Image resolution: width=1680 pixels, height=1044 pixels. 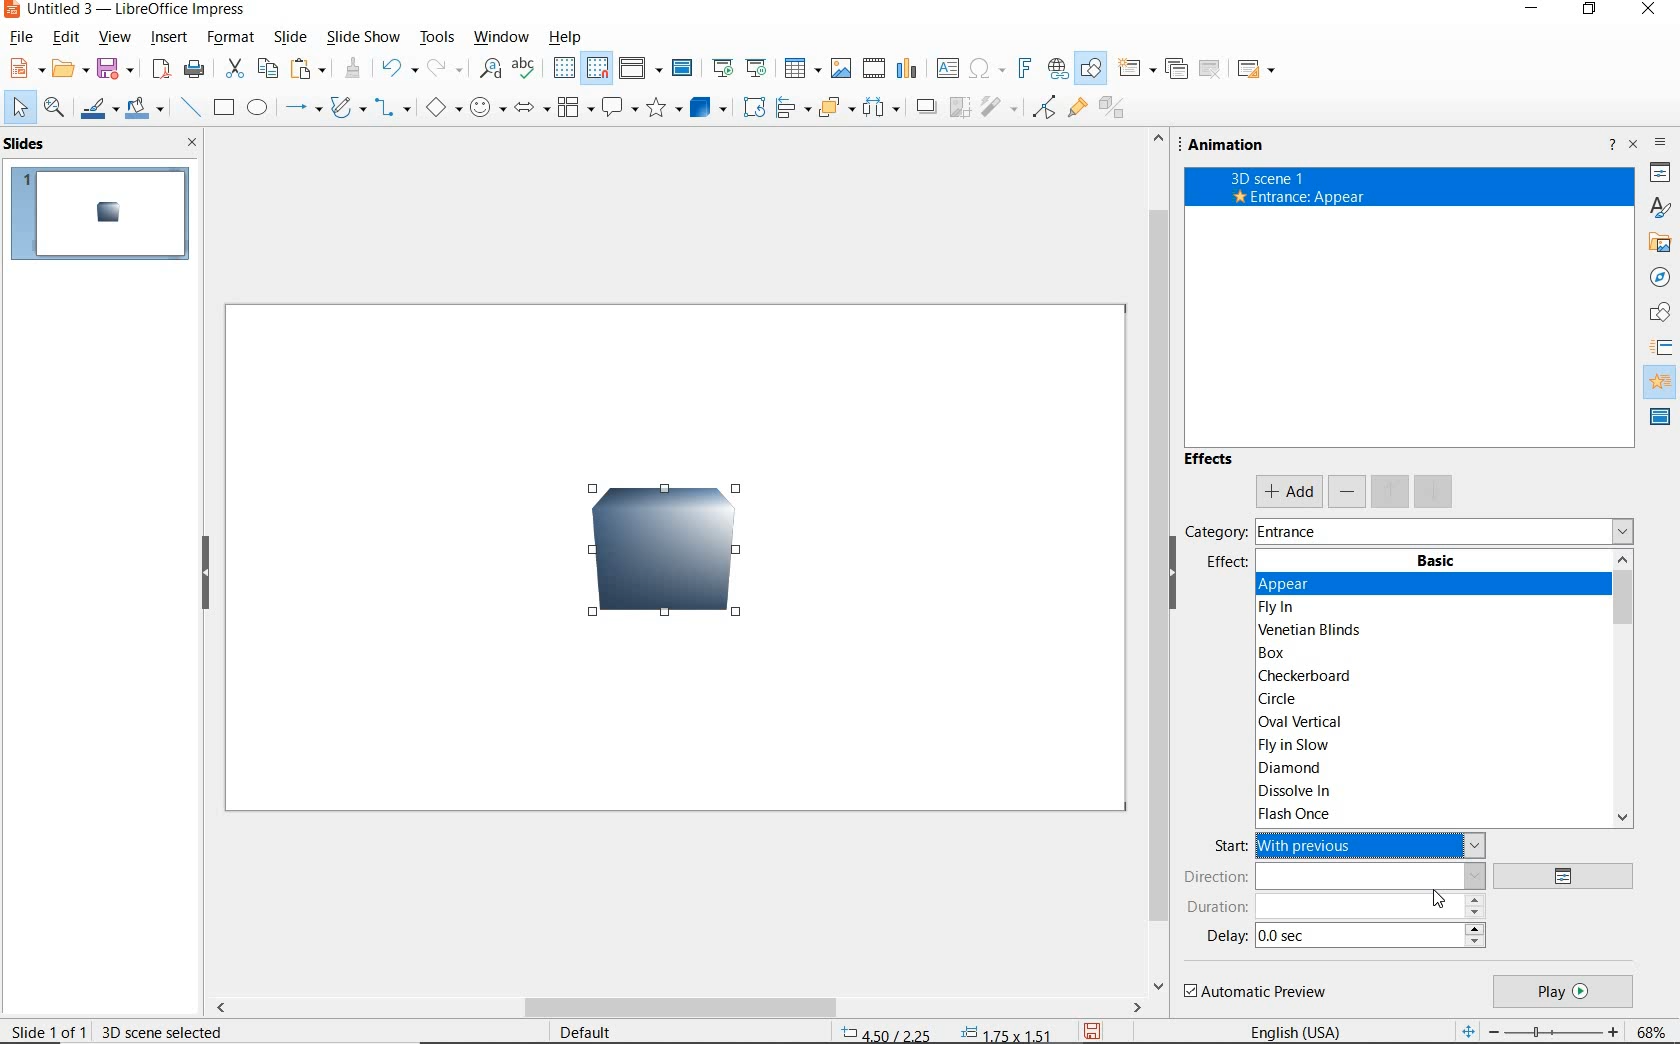 What do you see at coordinates (1023, 69) in the screenshot?
I see `insert fontwork text` at bounding box center [1023, 69].